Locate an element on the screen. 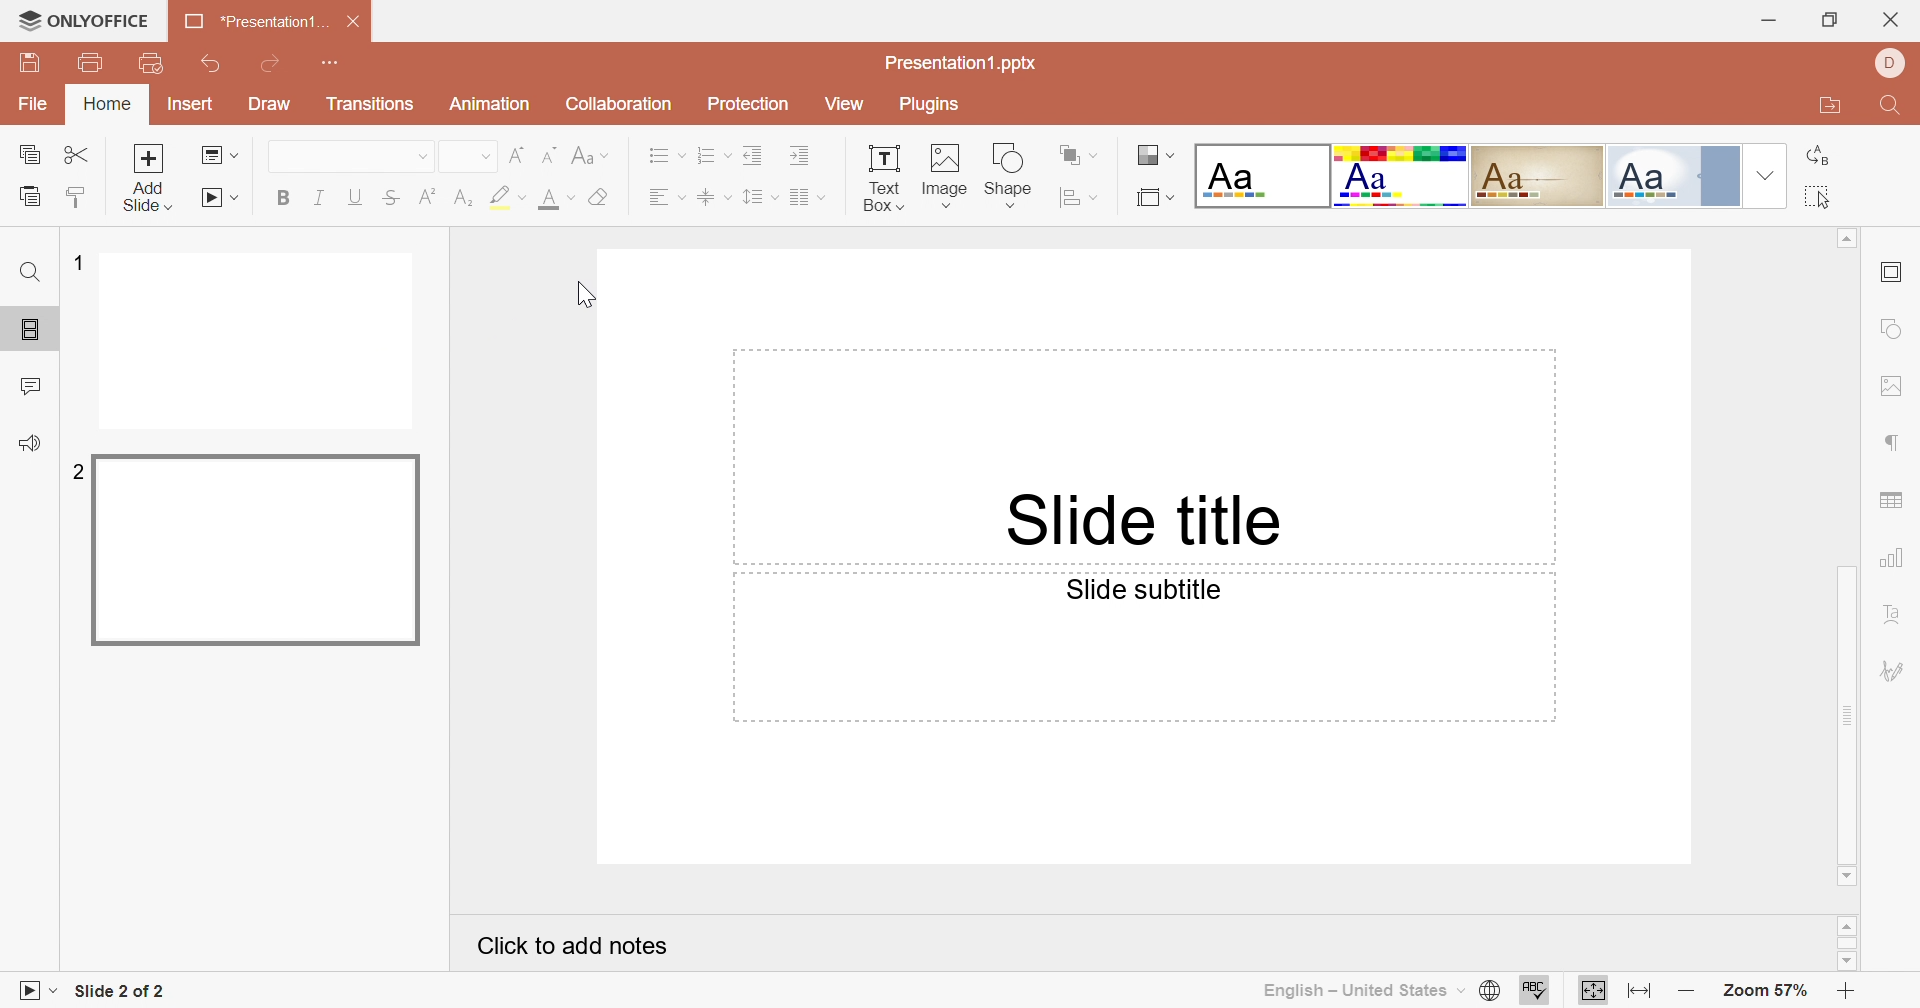 The image size is (1920, 1008). 1 is located at coordinates (75, 261).